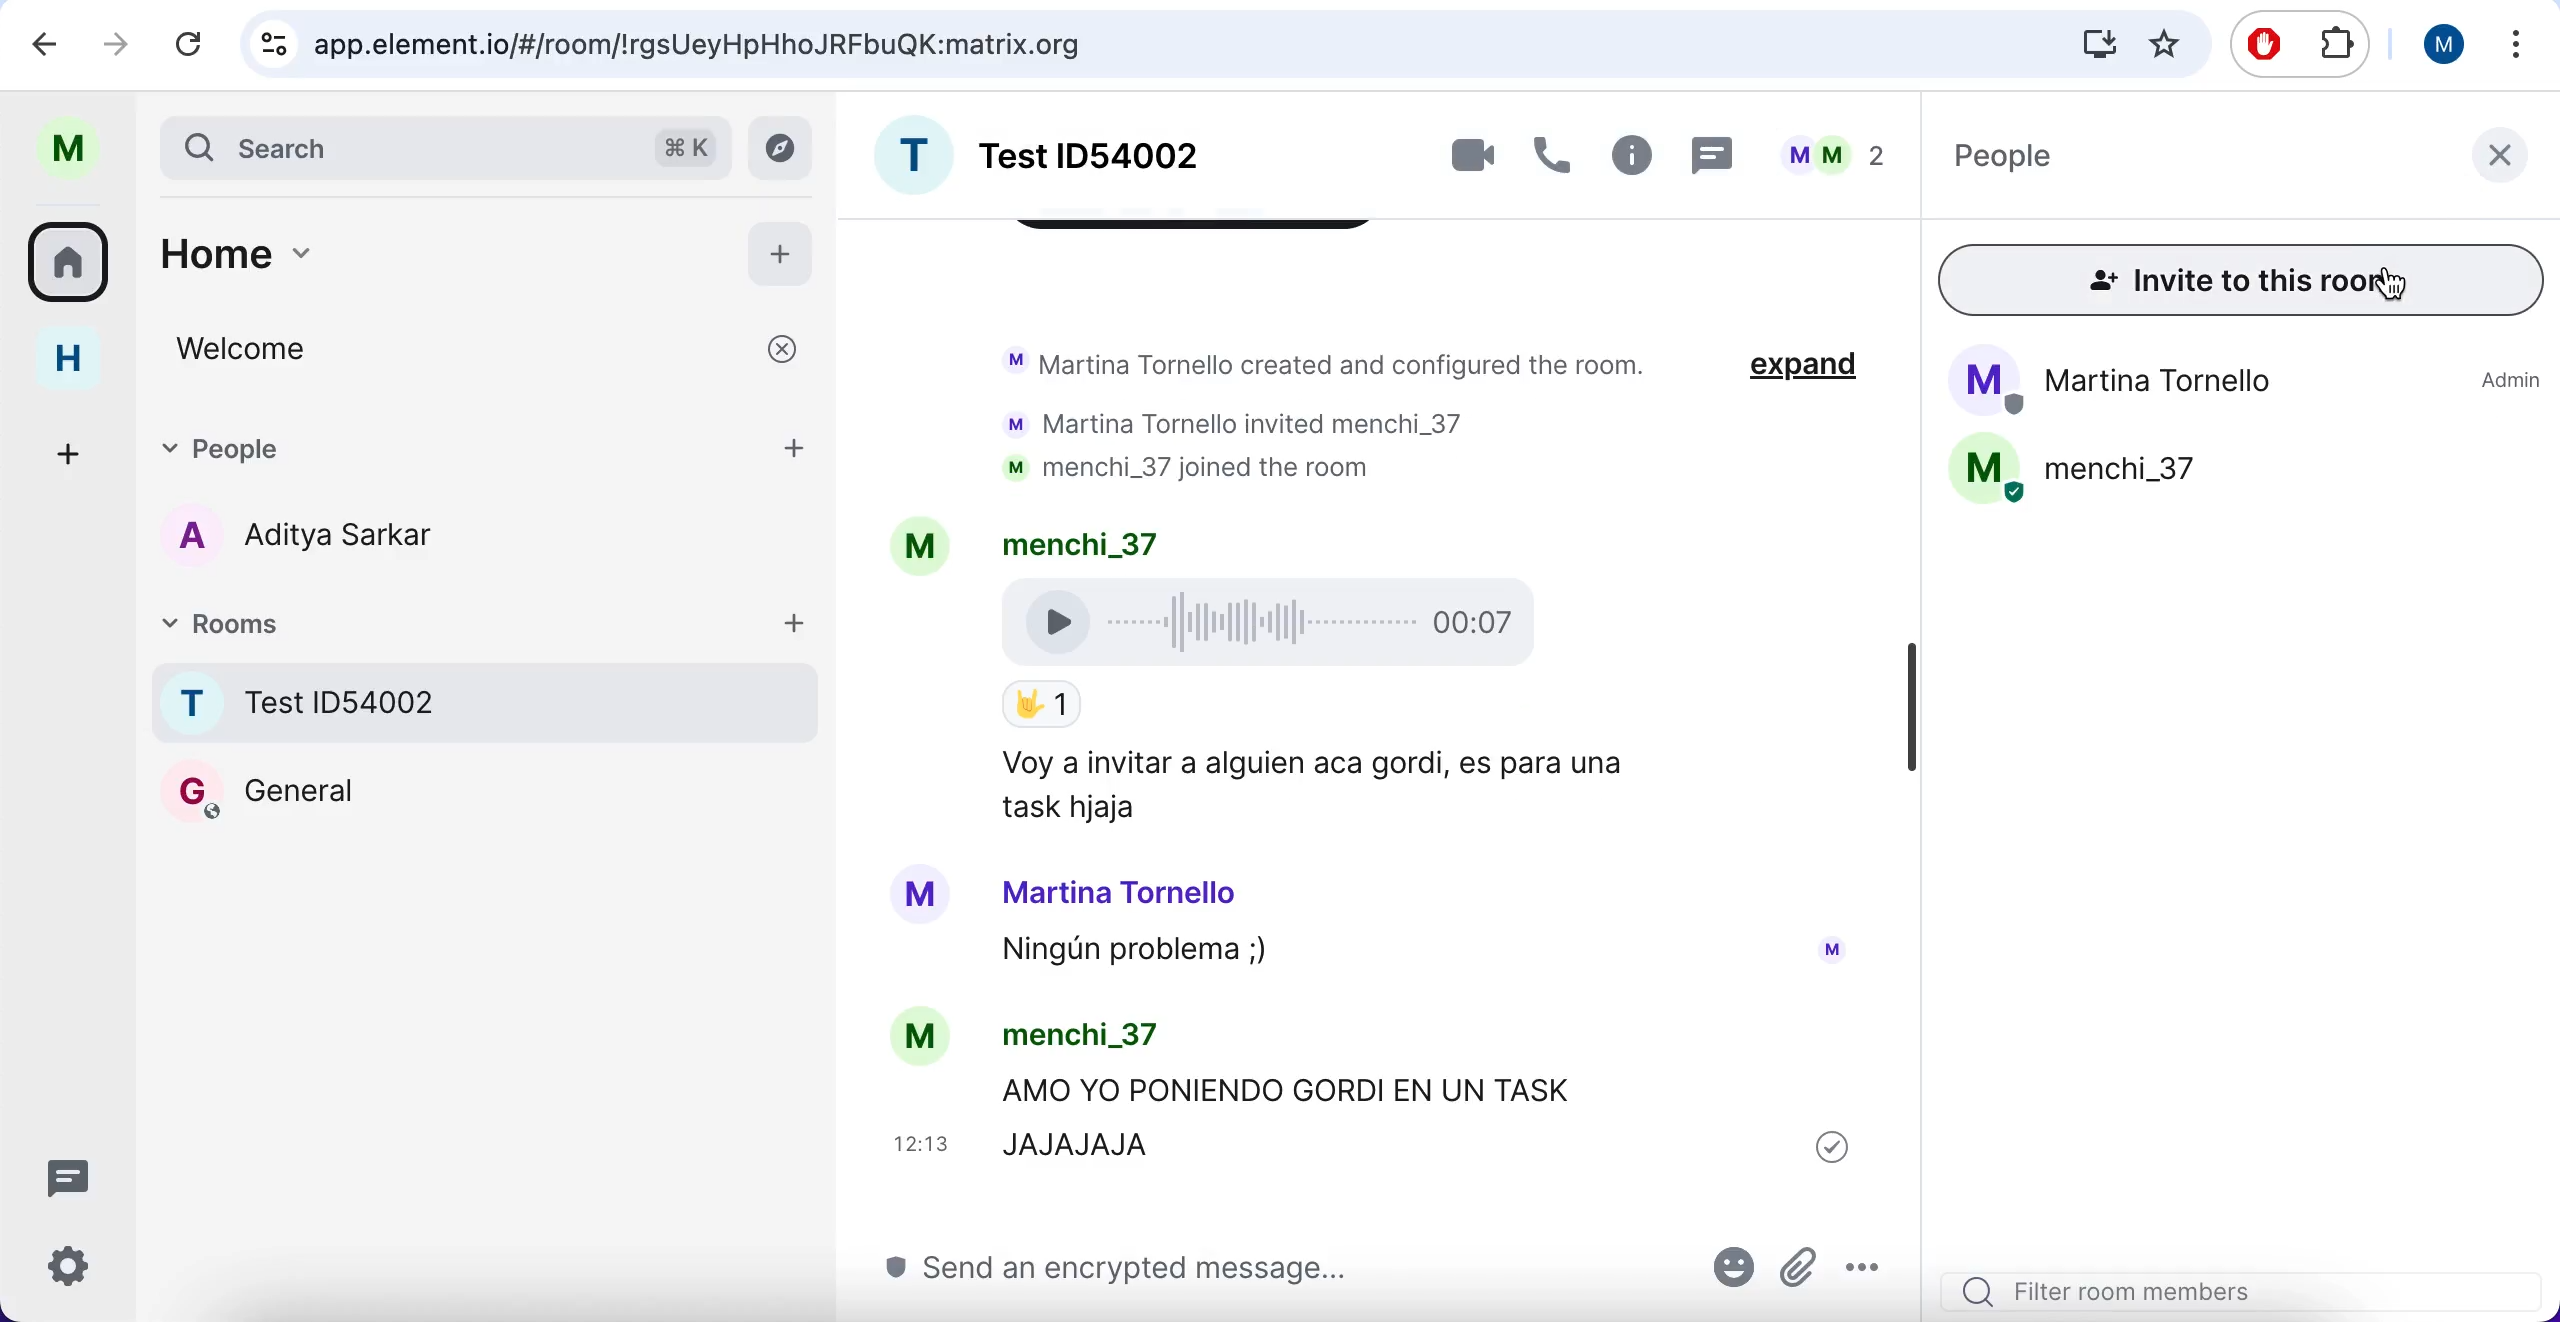  What do you see at coordinates (1803, 1260) in the screenshot?
I see `attachments` at bounding box center [1803, 1260].